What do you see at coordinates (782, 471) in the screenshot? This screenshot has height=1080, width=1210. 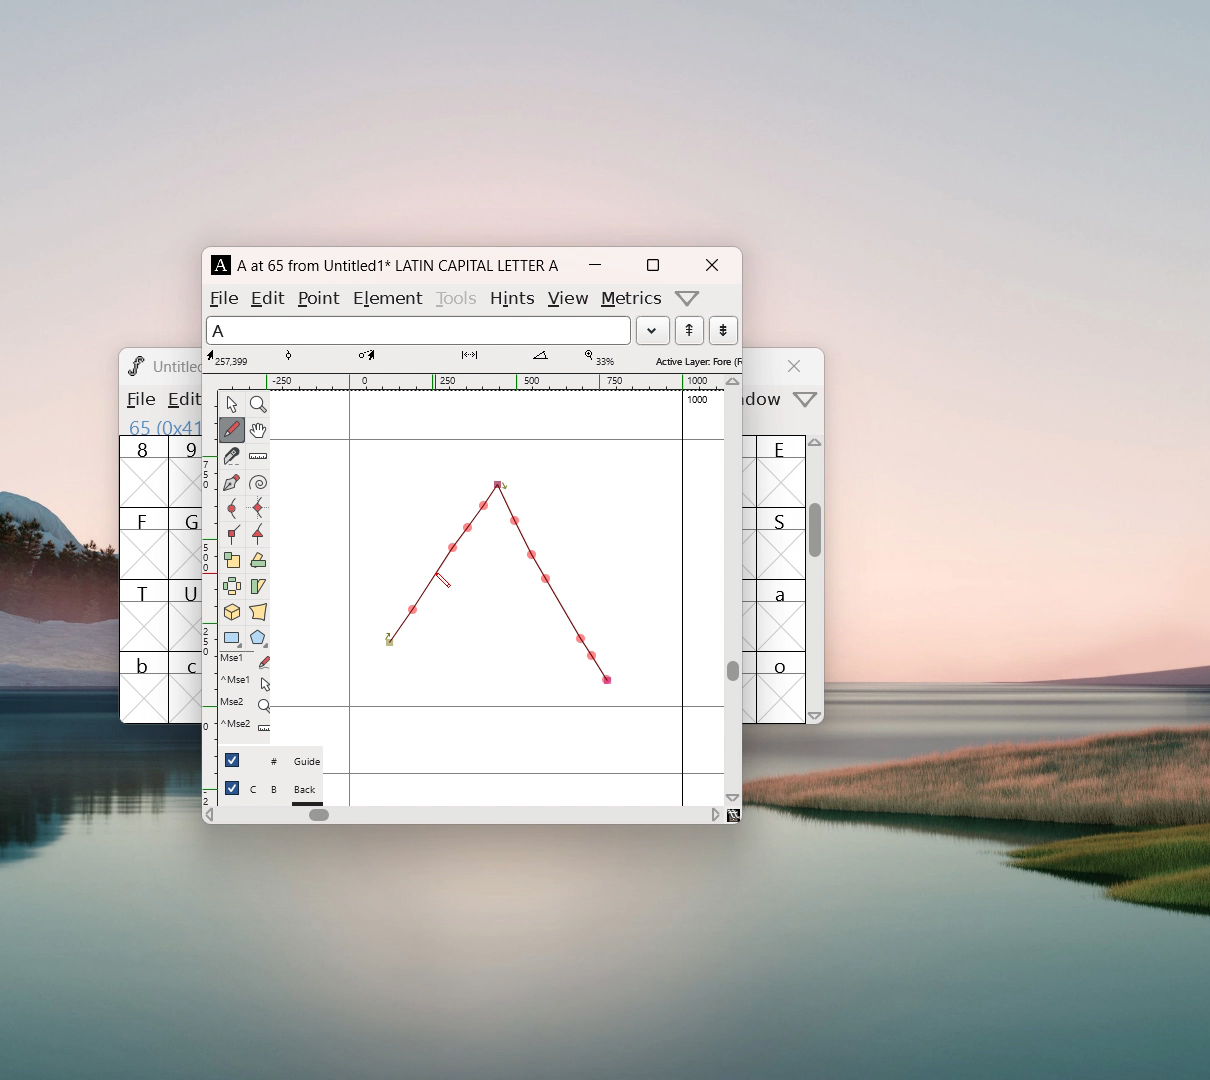 I see `E` at bounding box center [782, 471].